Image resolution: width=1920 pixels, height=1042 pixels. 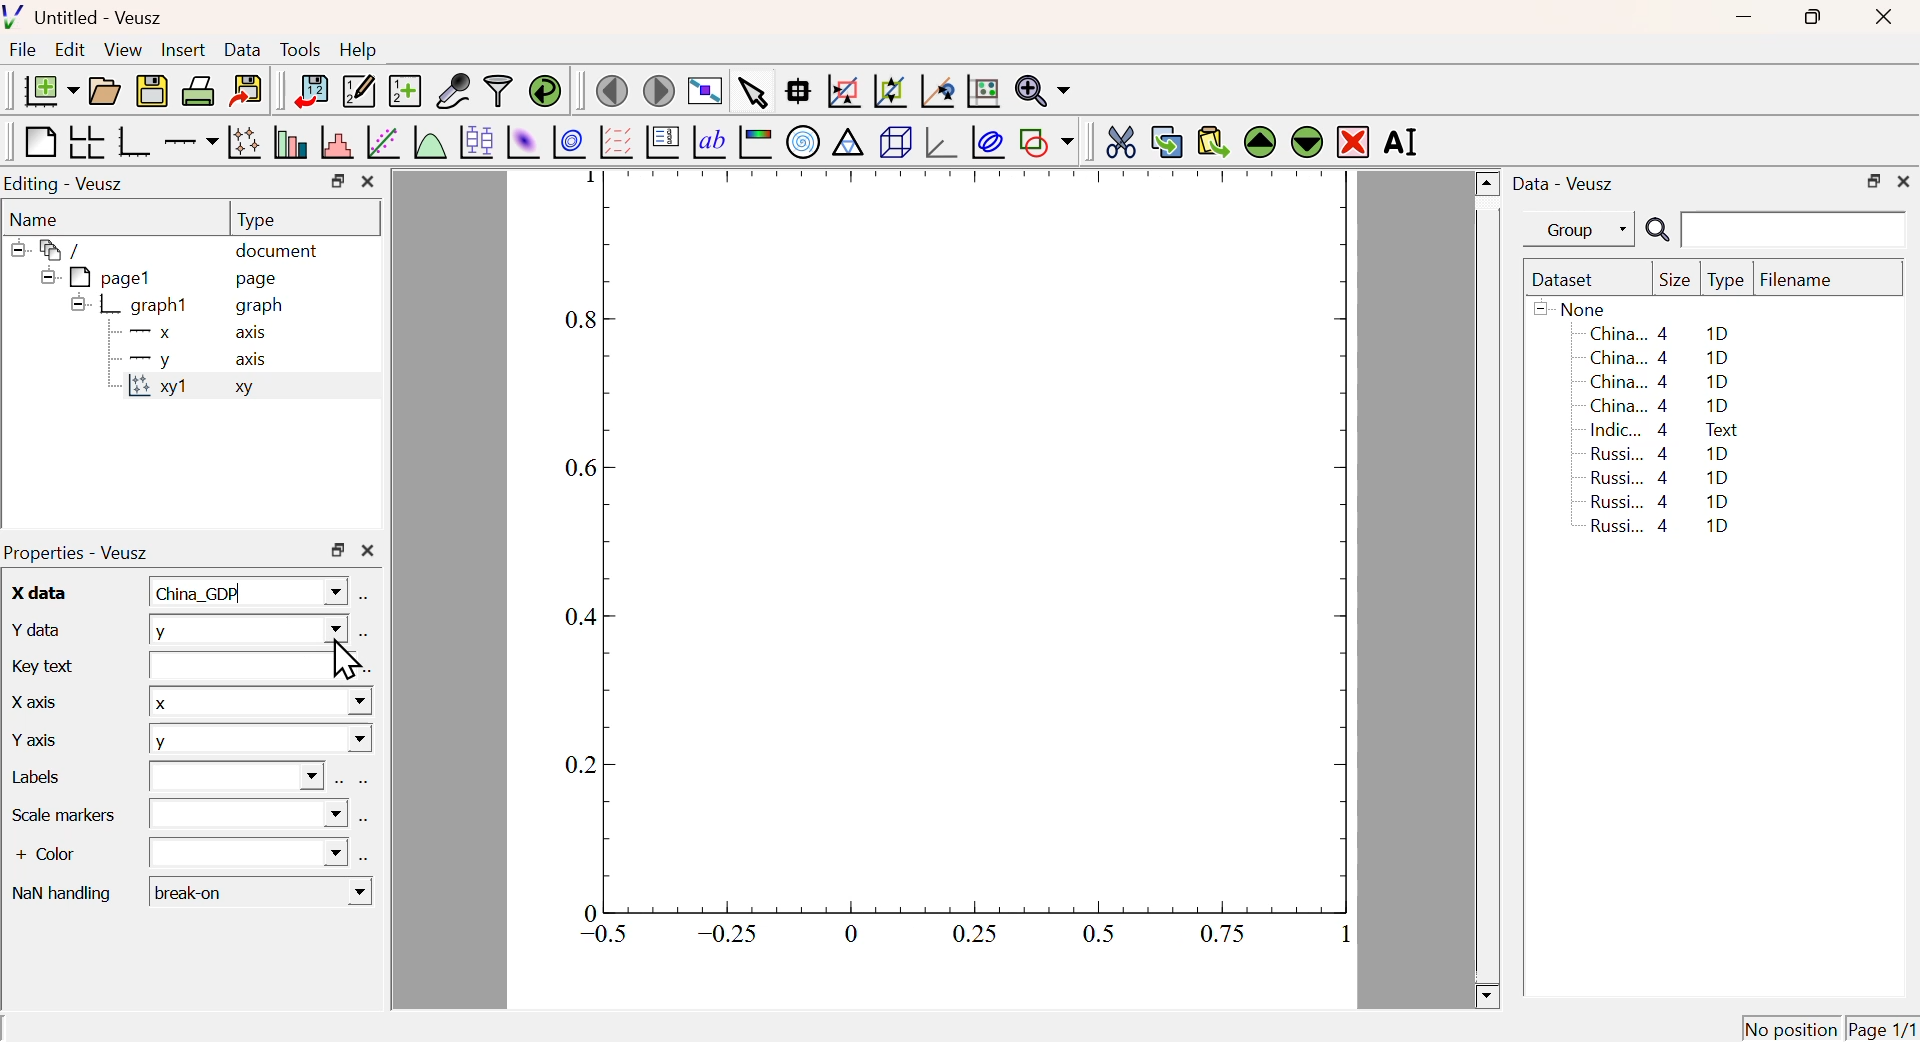 What do you see at coordinates (1043, 89) in the screenshot?
I see `Zoom function menu` at bounding box center [1043, 89].